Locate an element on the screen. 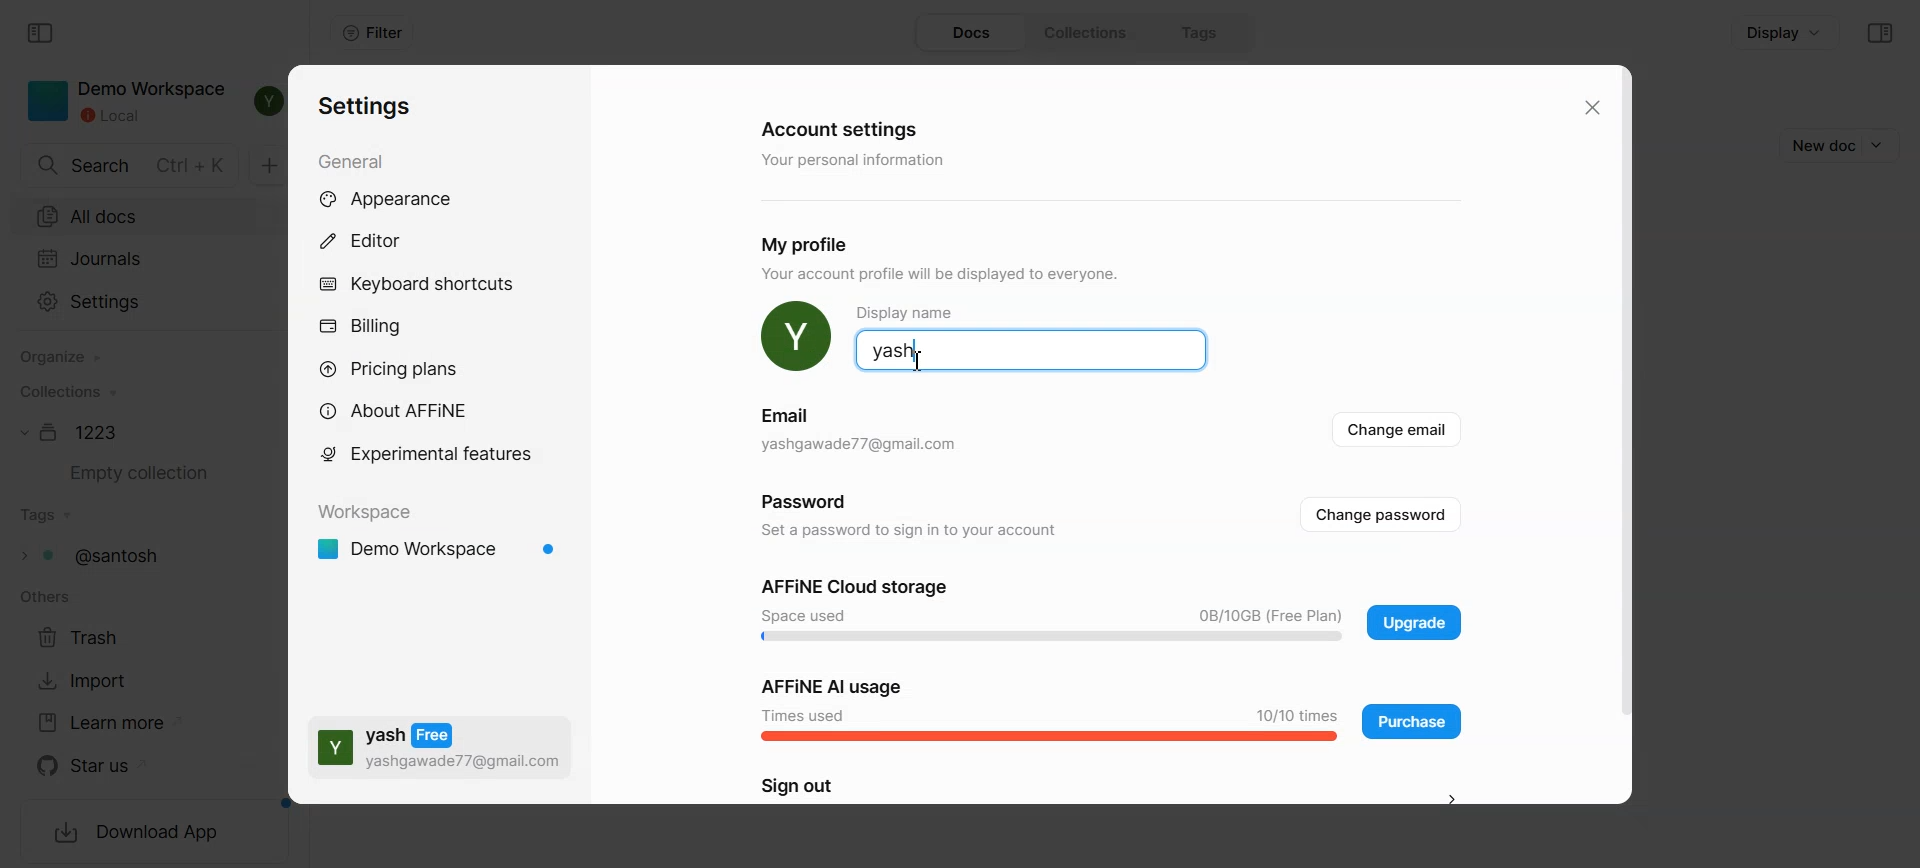 This screenshot has height=868, width=1920. Close is located at coordinates (1589, 108).